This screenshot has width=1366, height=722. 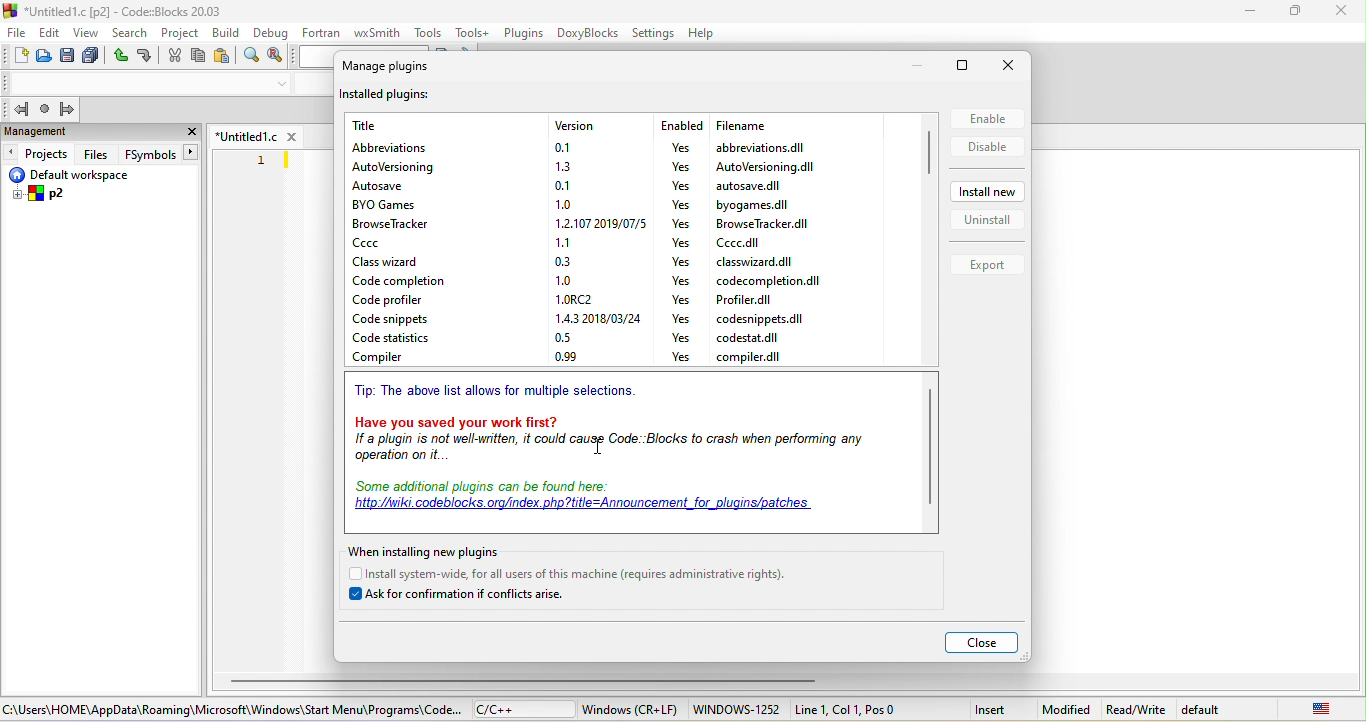 I want to click on browse tracker, so click(x=394, y=225).